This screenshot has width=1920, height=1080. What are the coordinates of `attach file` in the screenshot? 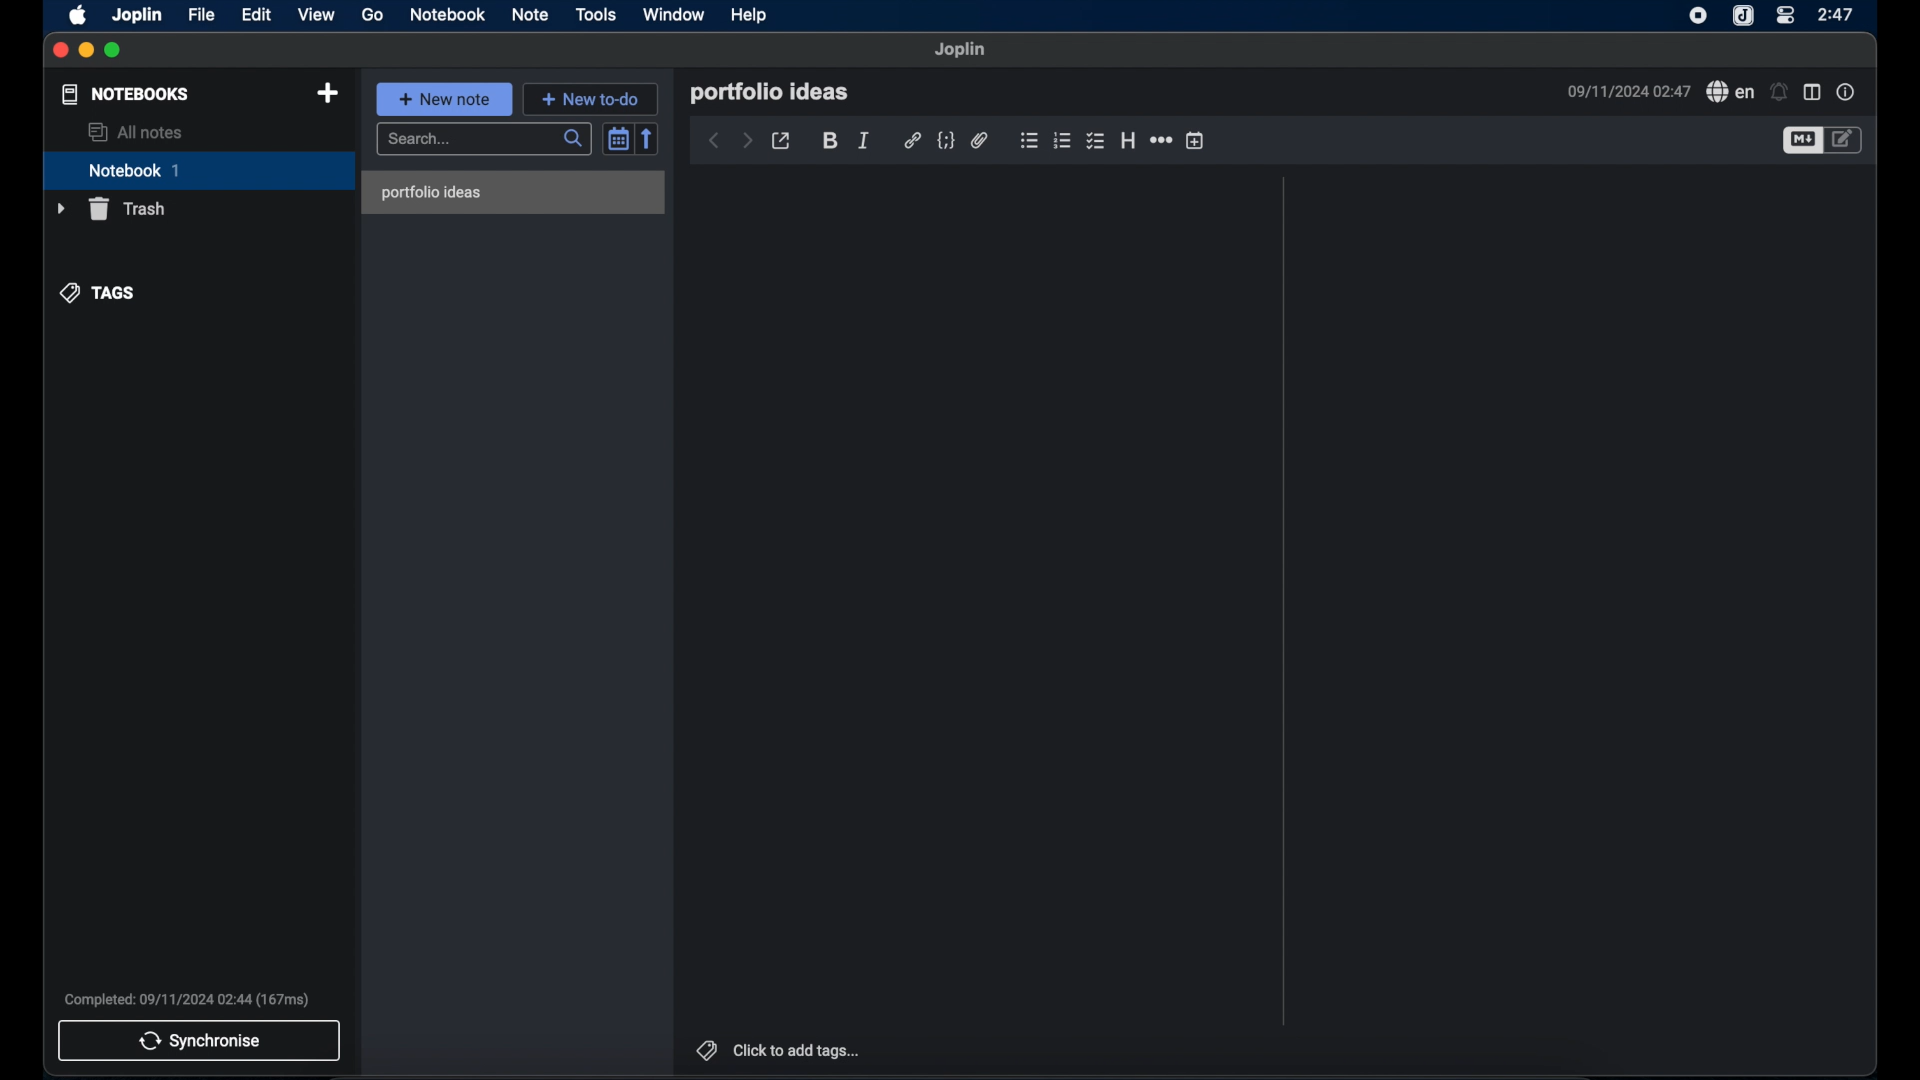 It's located at (979, 141).